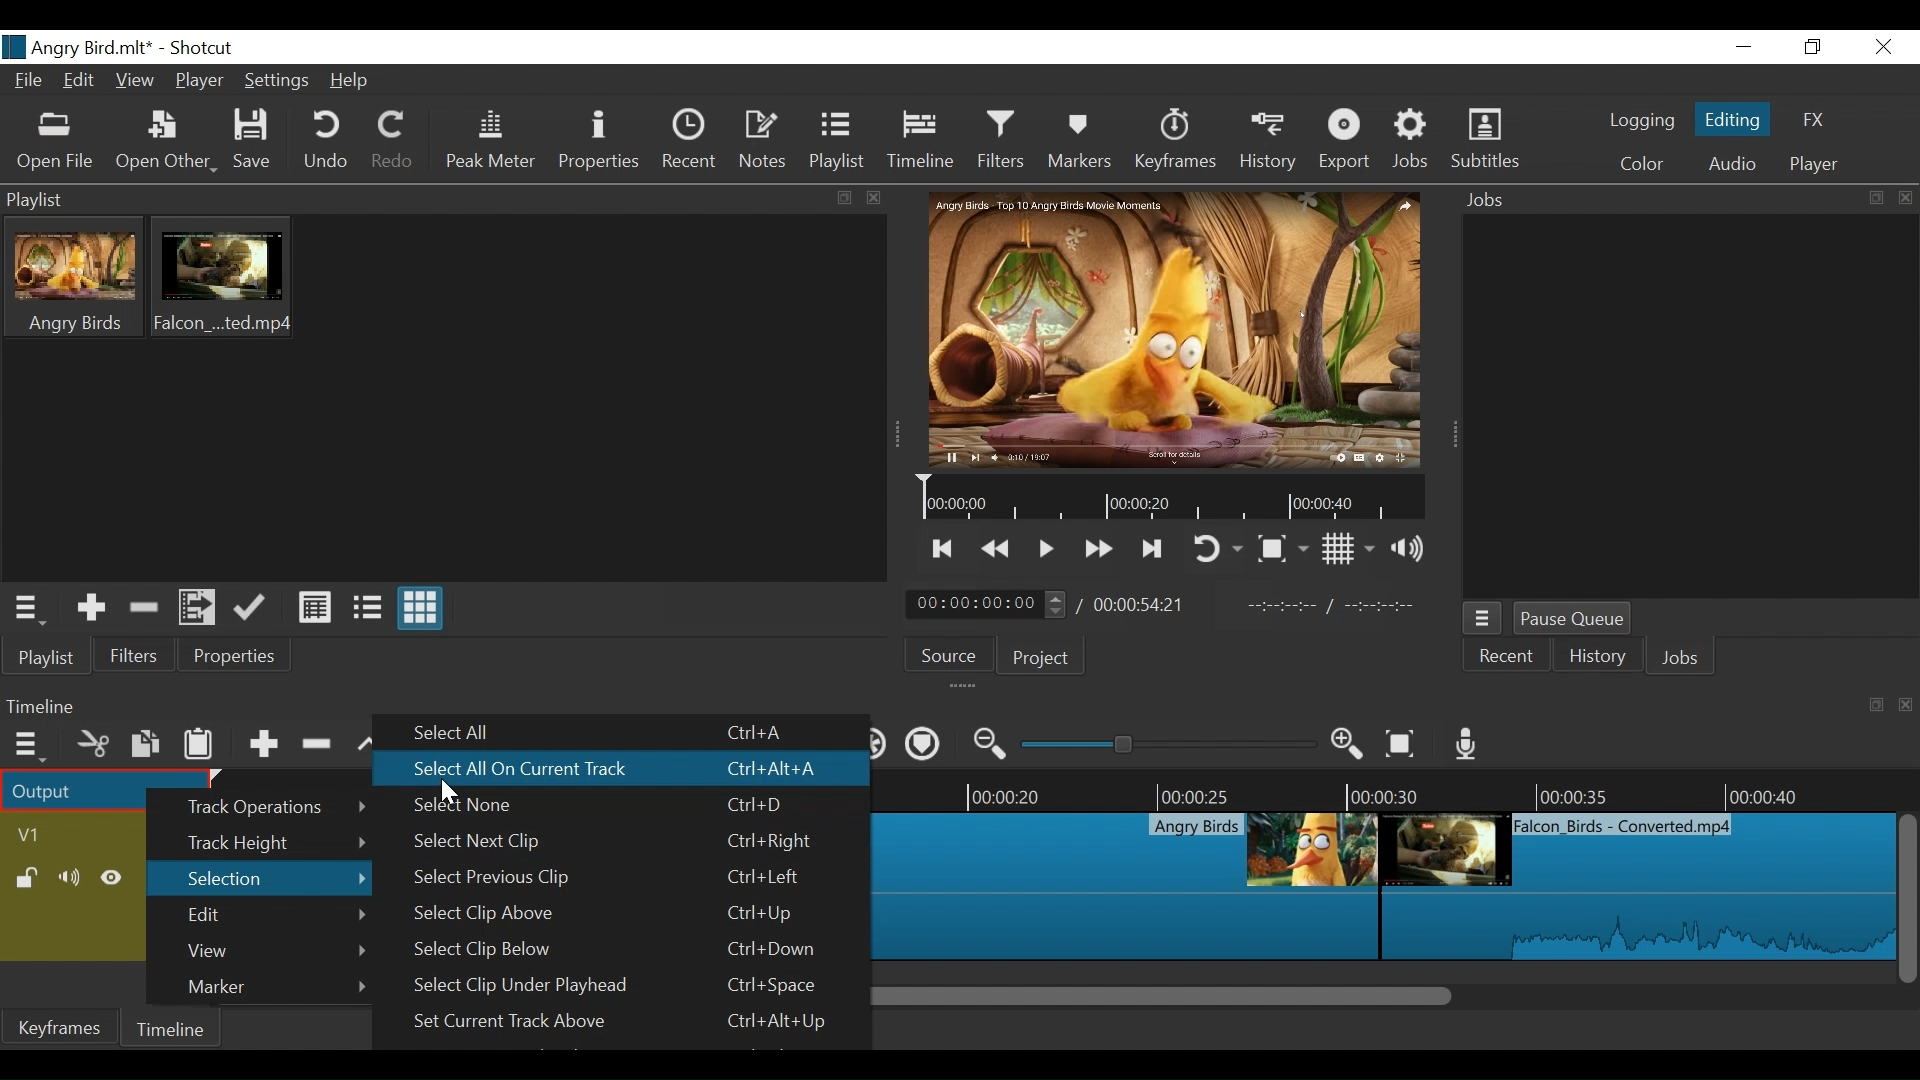 The width and height of the screenshot is (1920, 1080). I want to click on History, so click(1268, 141).